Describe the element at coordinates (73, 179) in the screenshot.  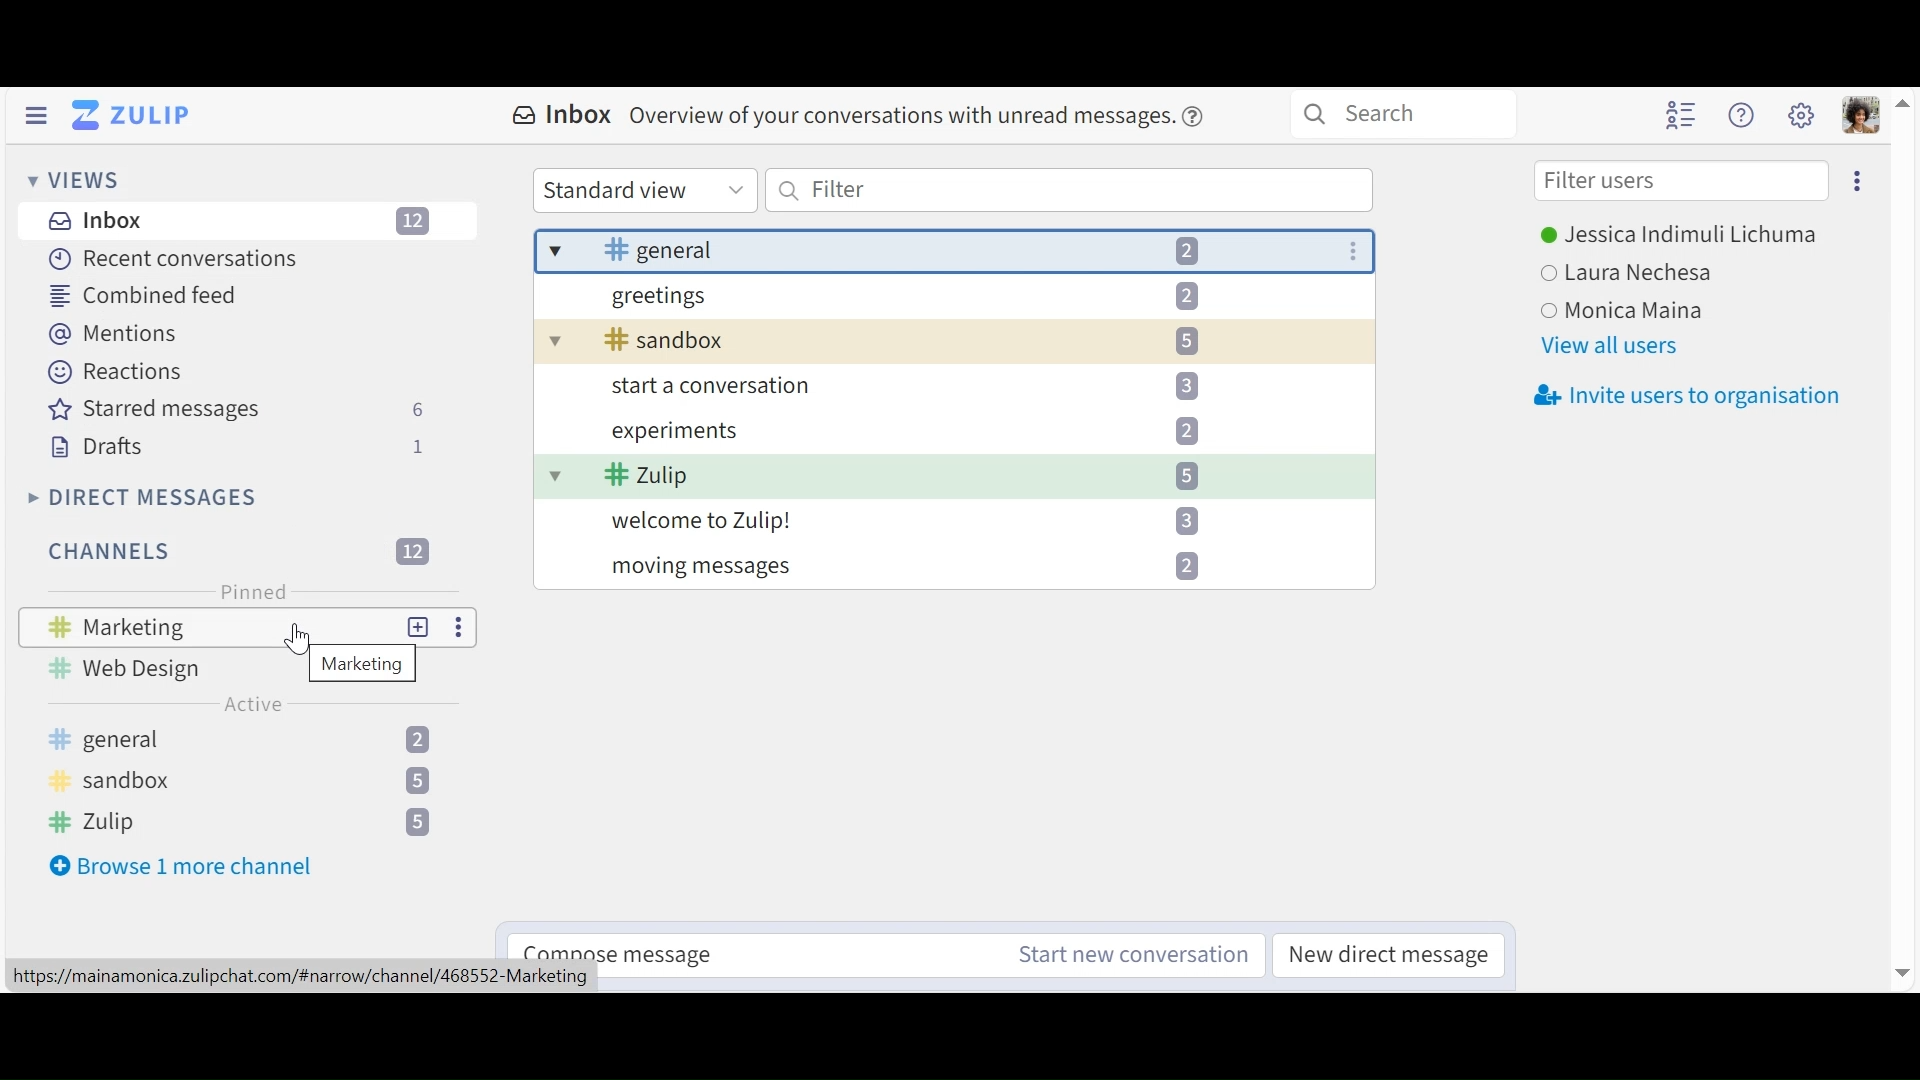
I see `Views` at that location.